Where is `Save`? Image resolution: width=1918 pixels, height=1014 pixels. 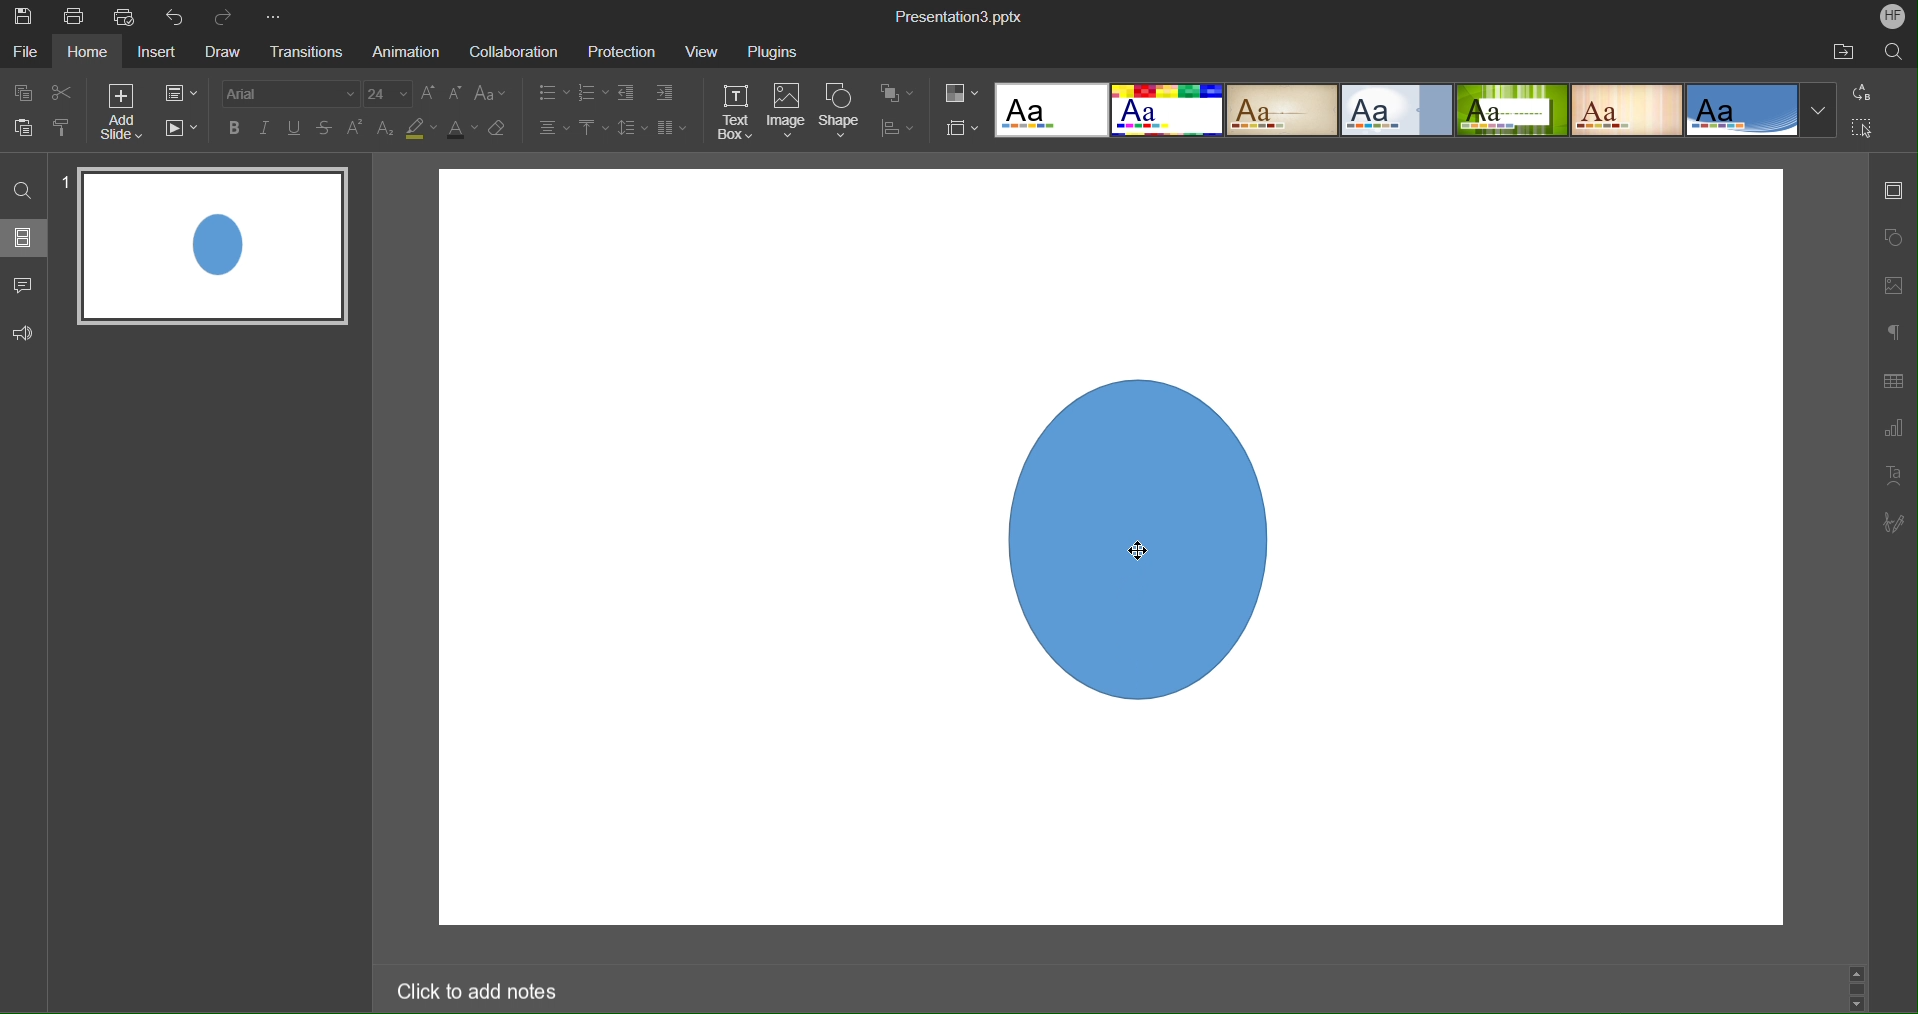
Save is located at coordinates (26, 19).